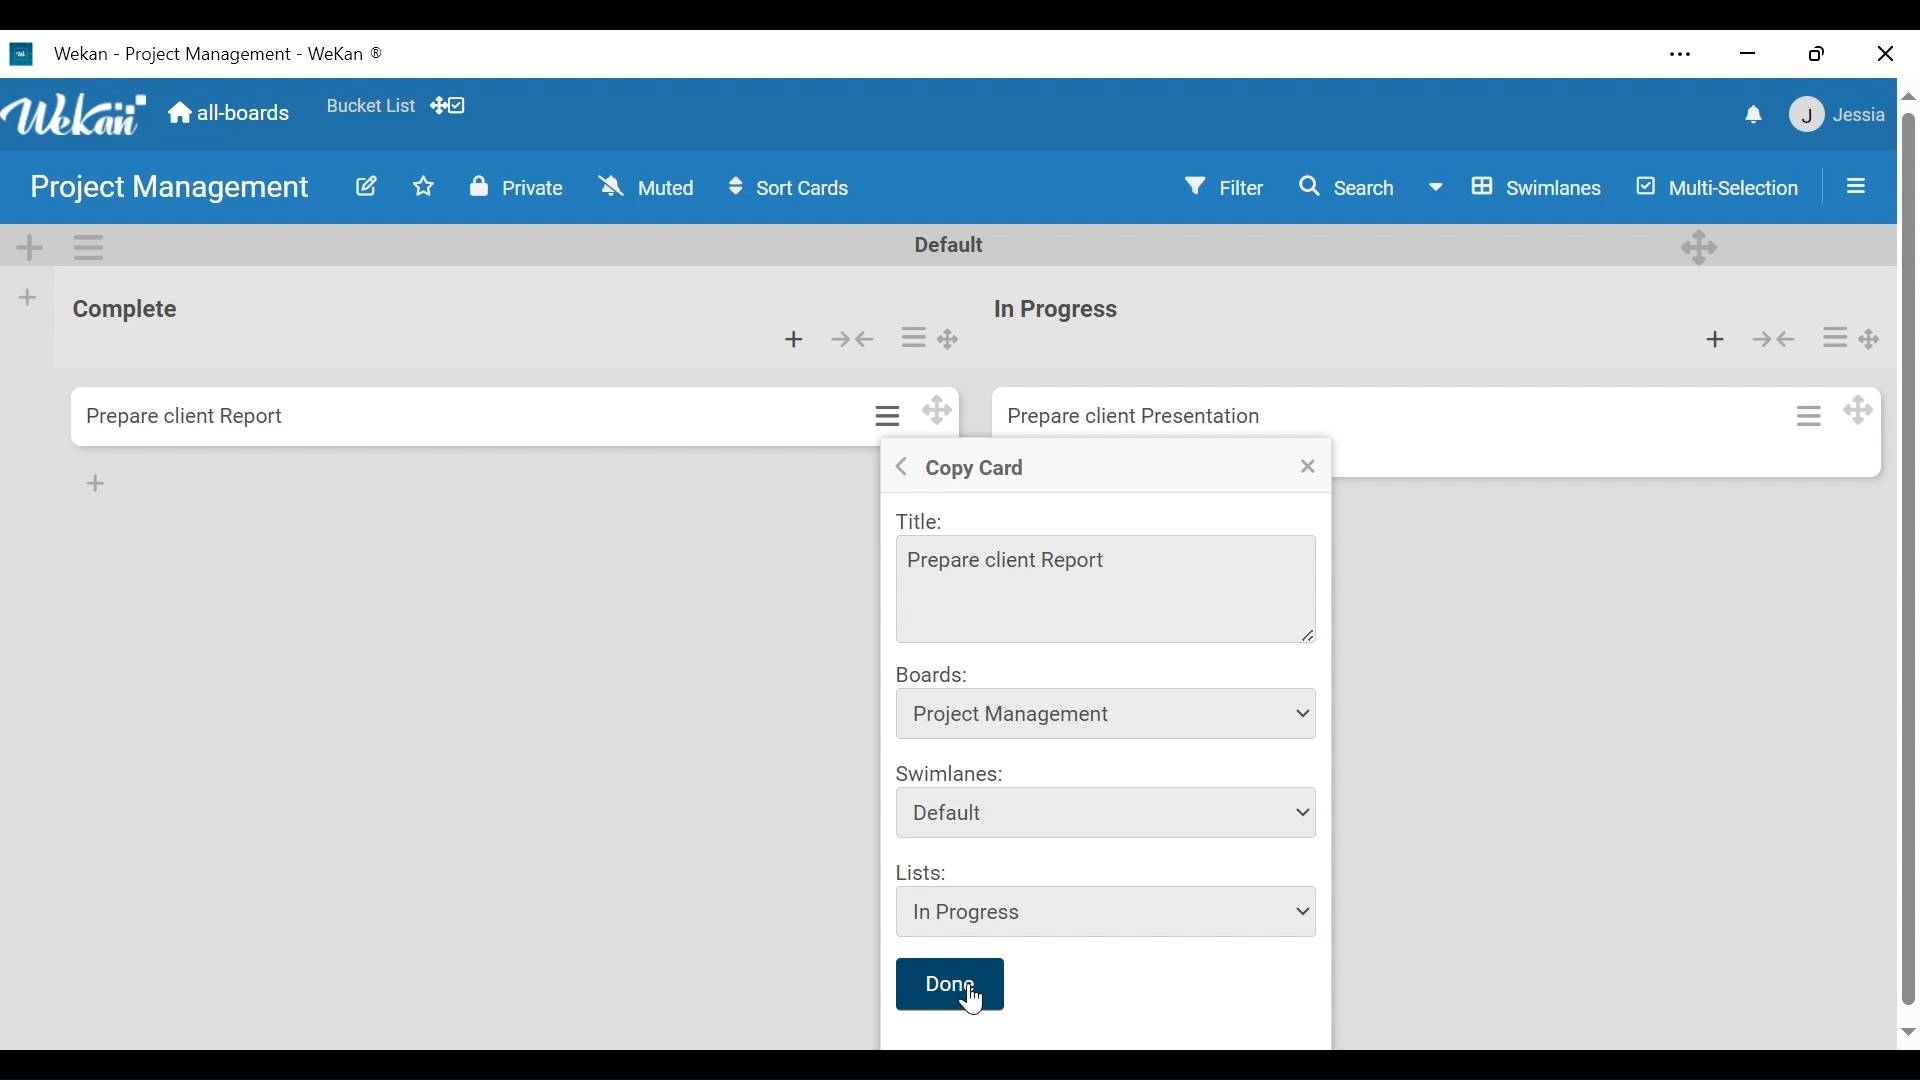 The height and width of the screenshot is (1080, 1920). I want to click on Card actions, so click(1808, 411).